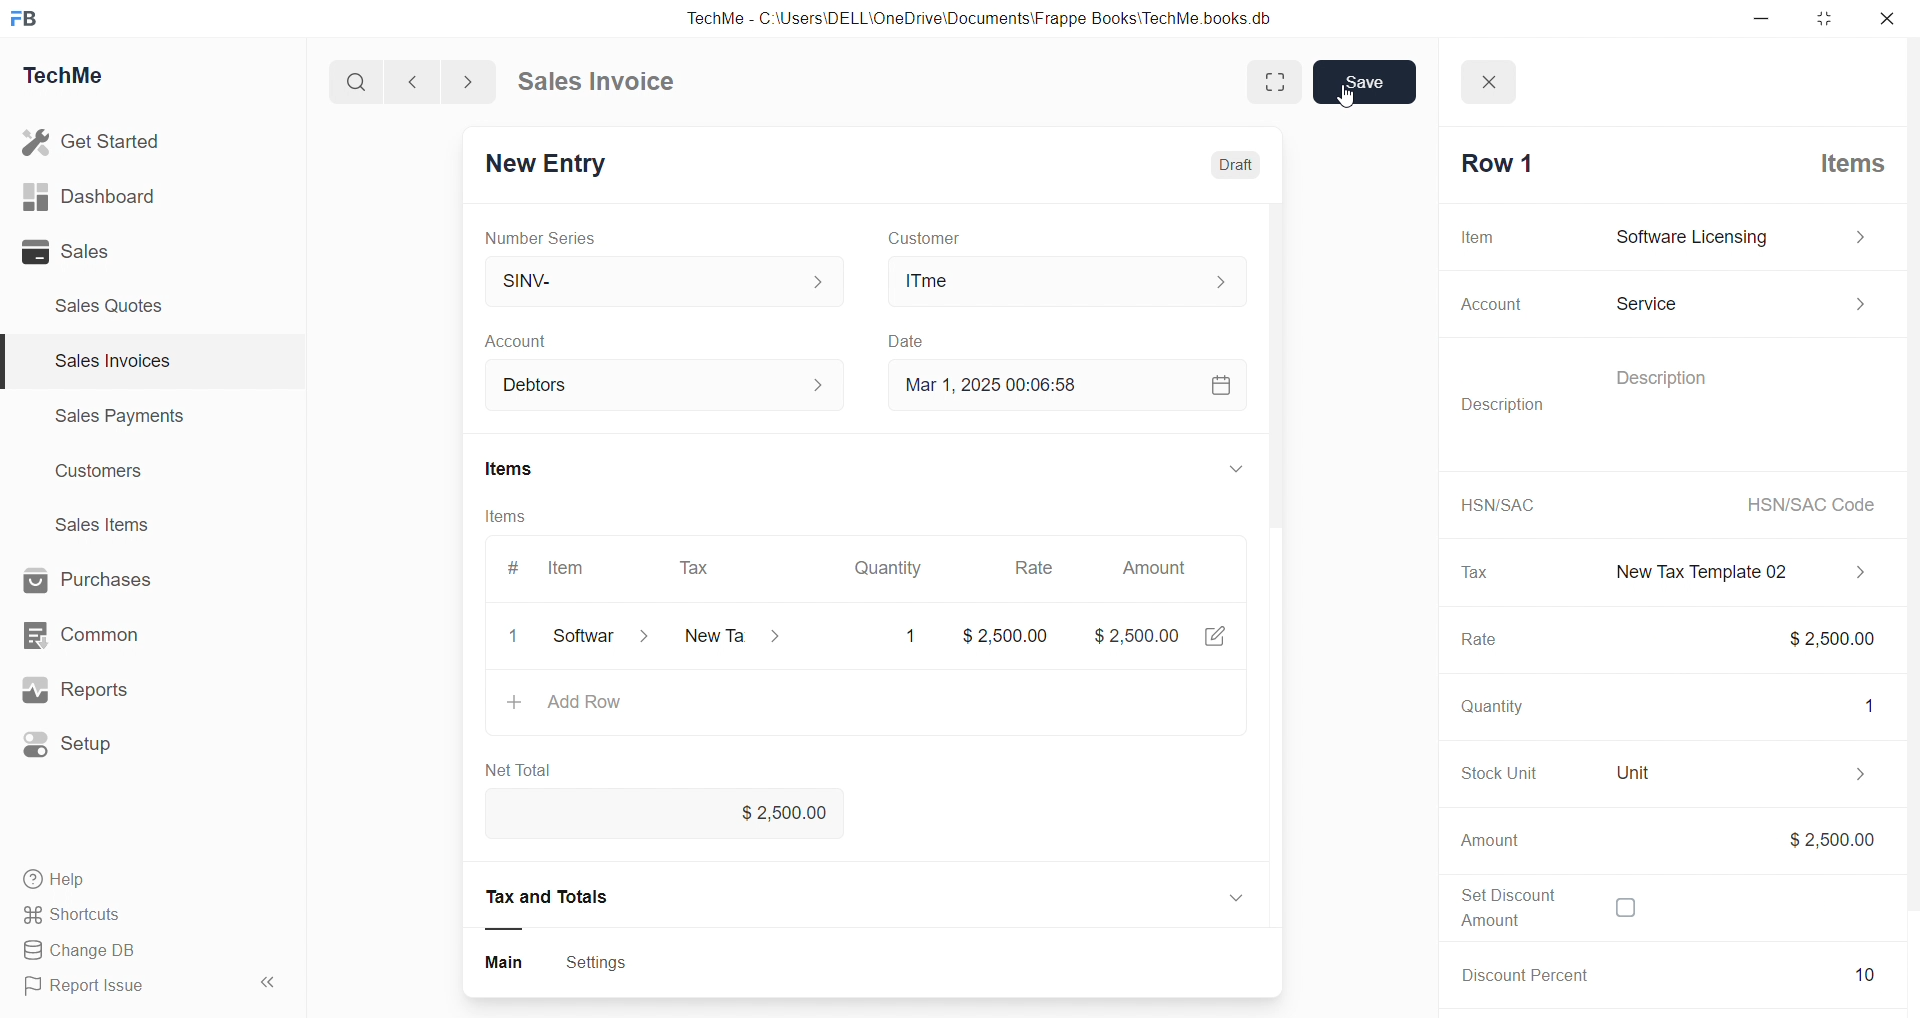 The image size is (1920, 1018). I want to click on Calendar, so click(1215, 389).